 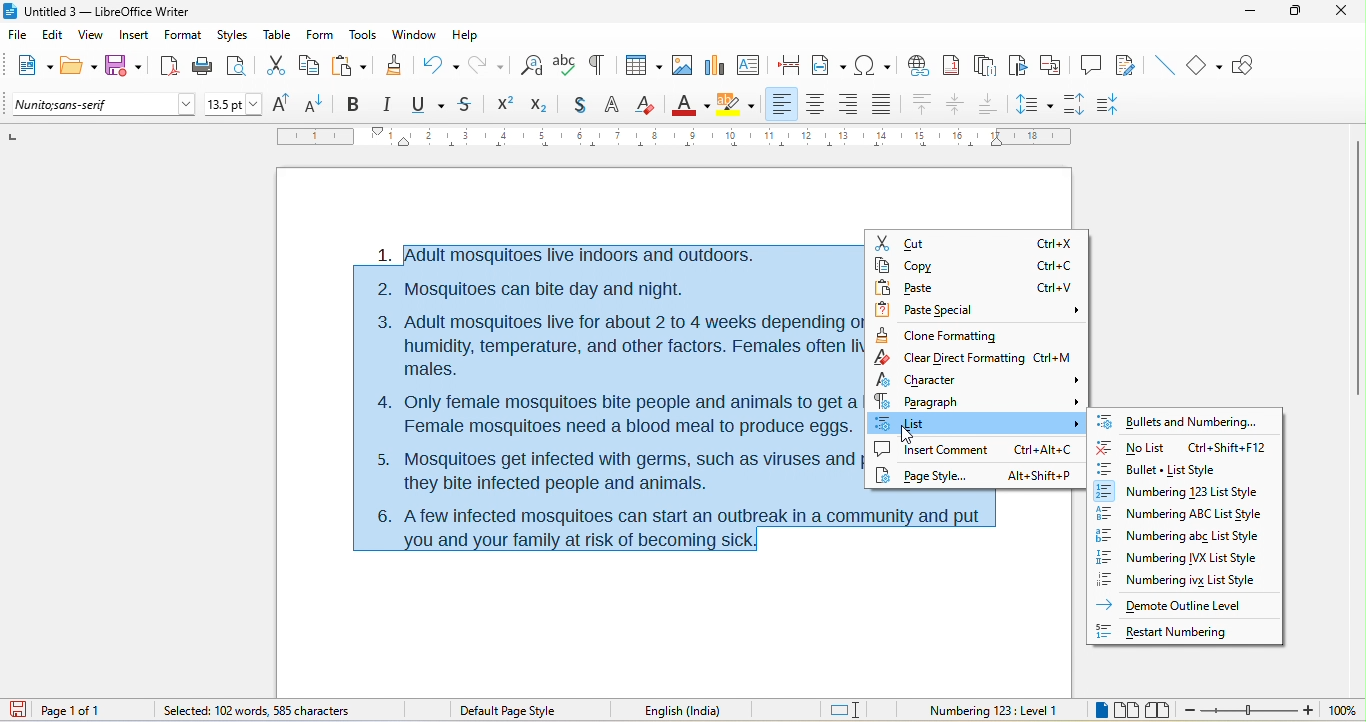 I want to click on decrease paragraph spacing, so click(x=1121, y=102).